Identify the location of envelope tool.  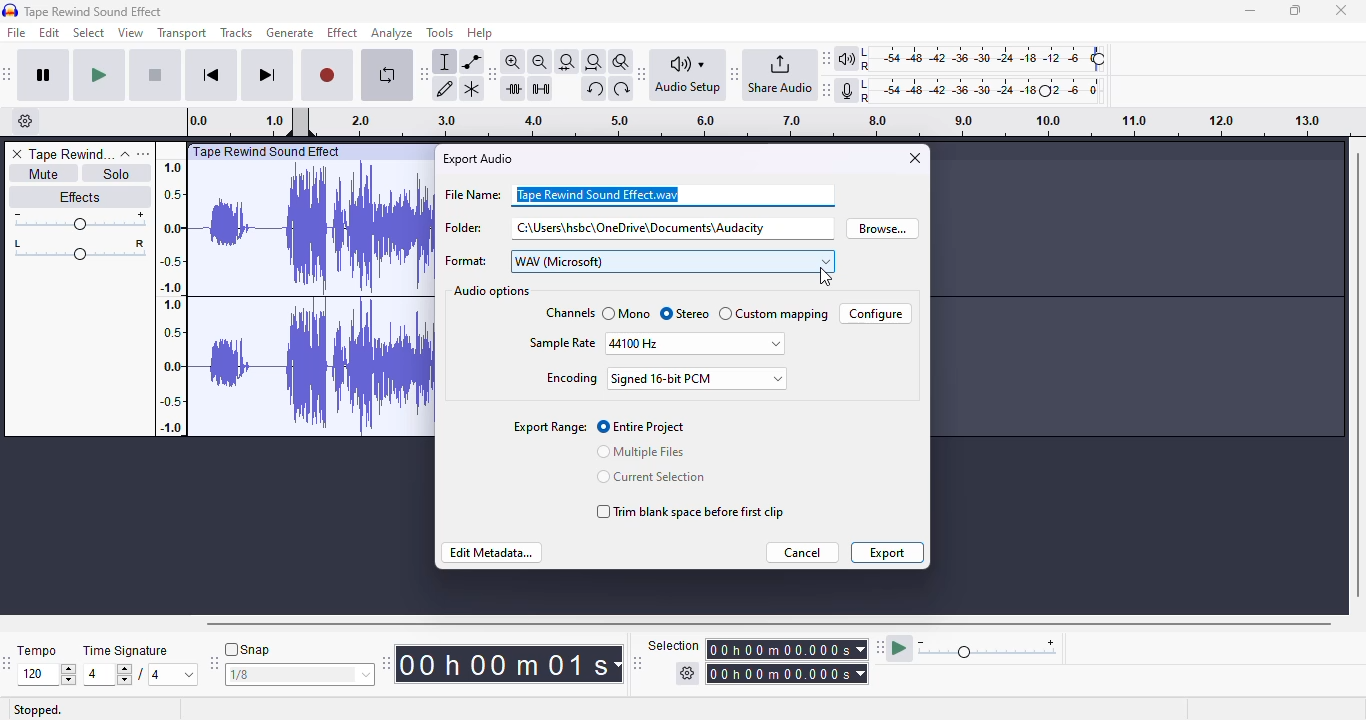
(473, 61).